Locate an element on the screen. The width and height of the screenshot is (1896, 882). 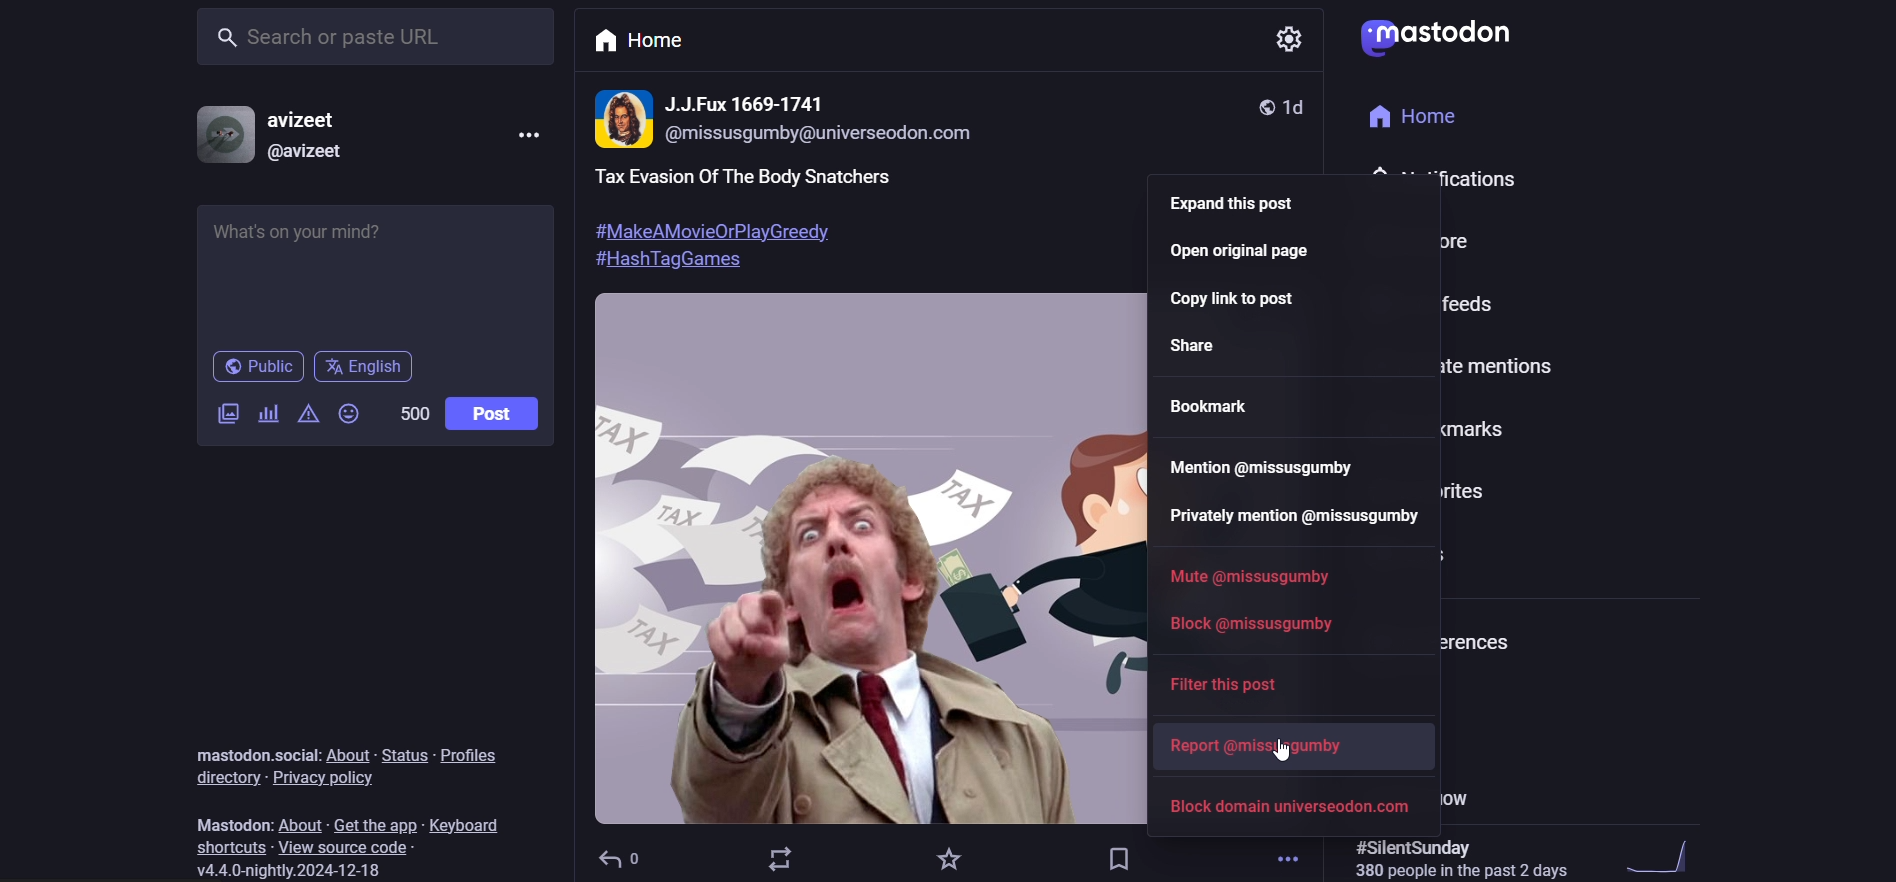
poll is located at coordinates (270, 412).